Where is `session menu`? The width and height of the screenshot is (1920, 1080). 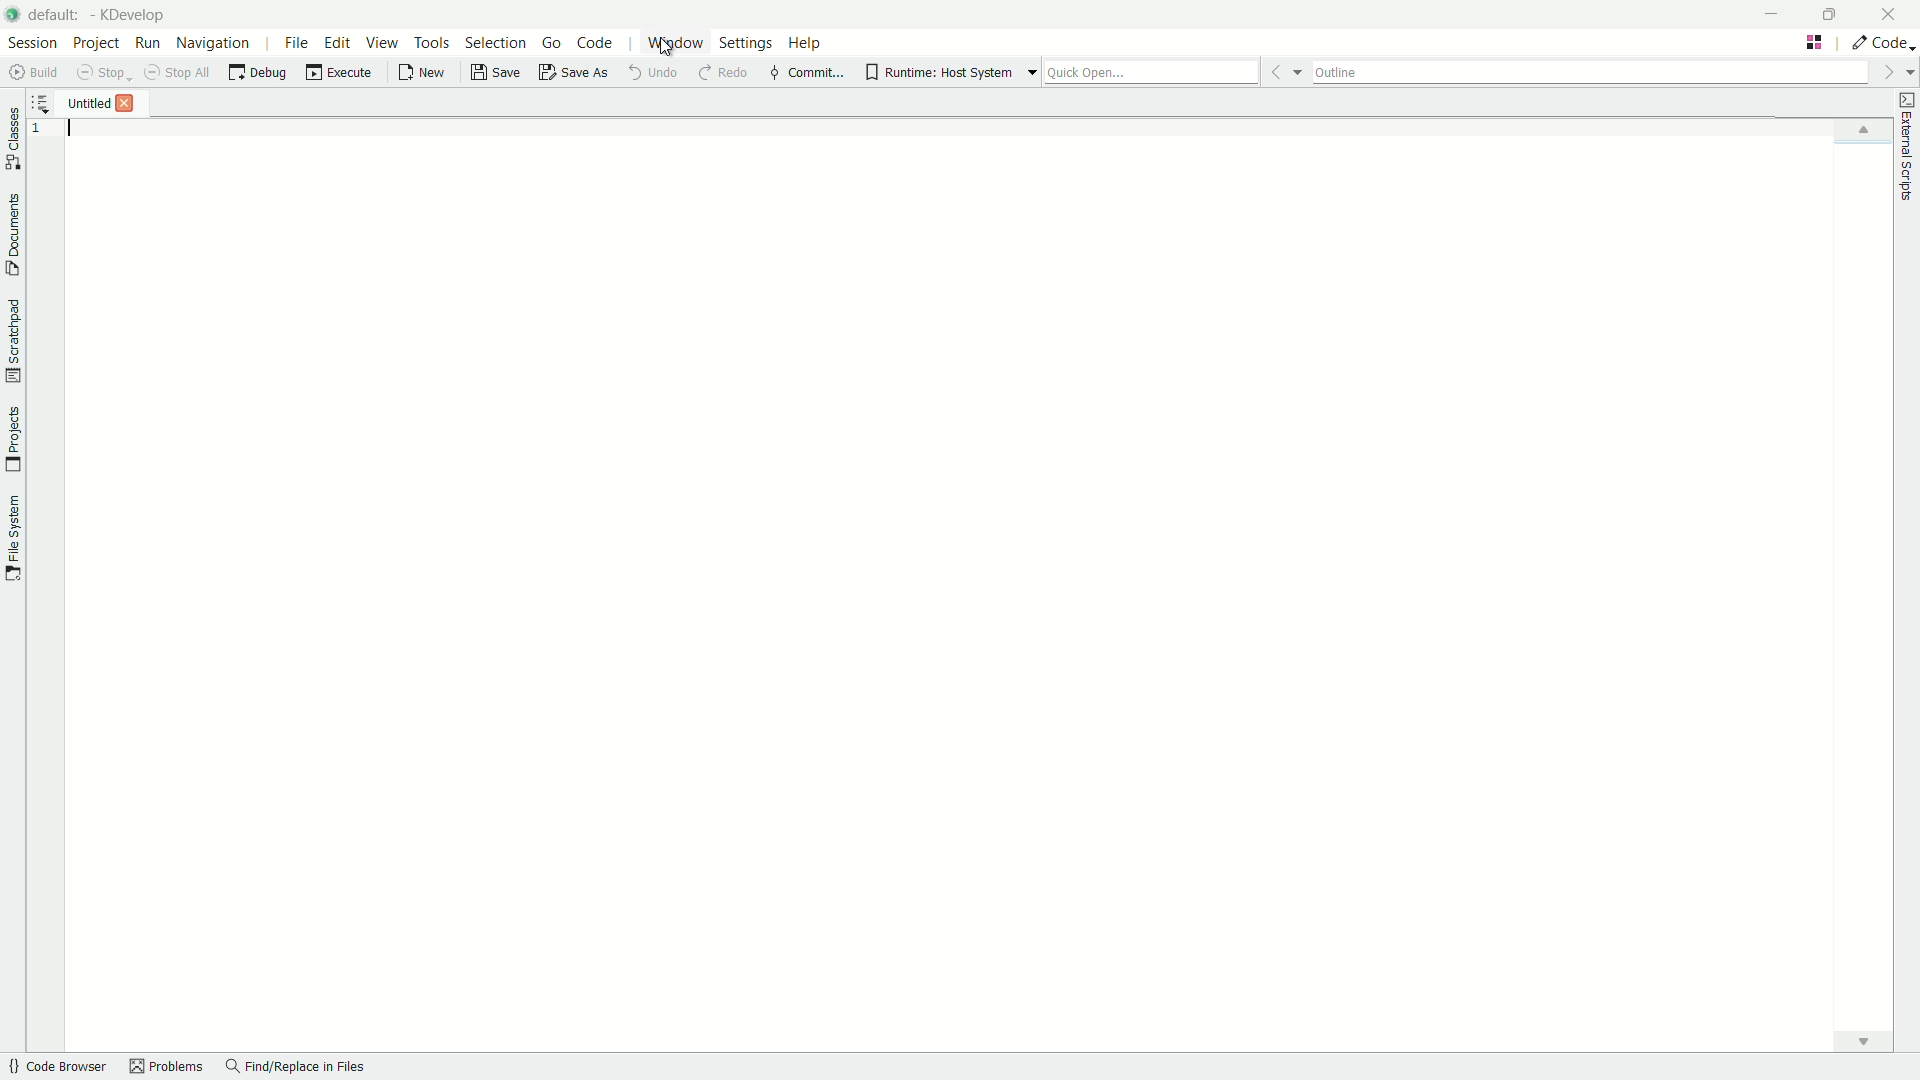
session menu is located at coordinates (32, 44).